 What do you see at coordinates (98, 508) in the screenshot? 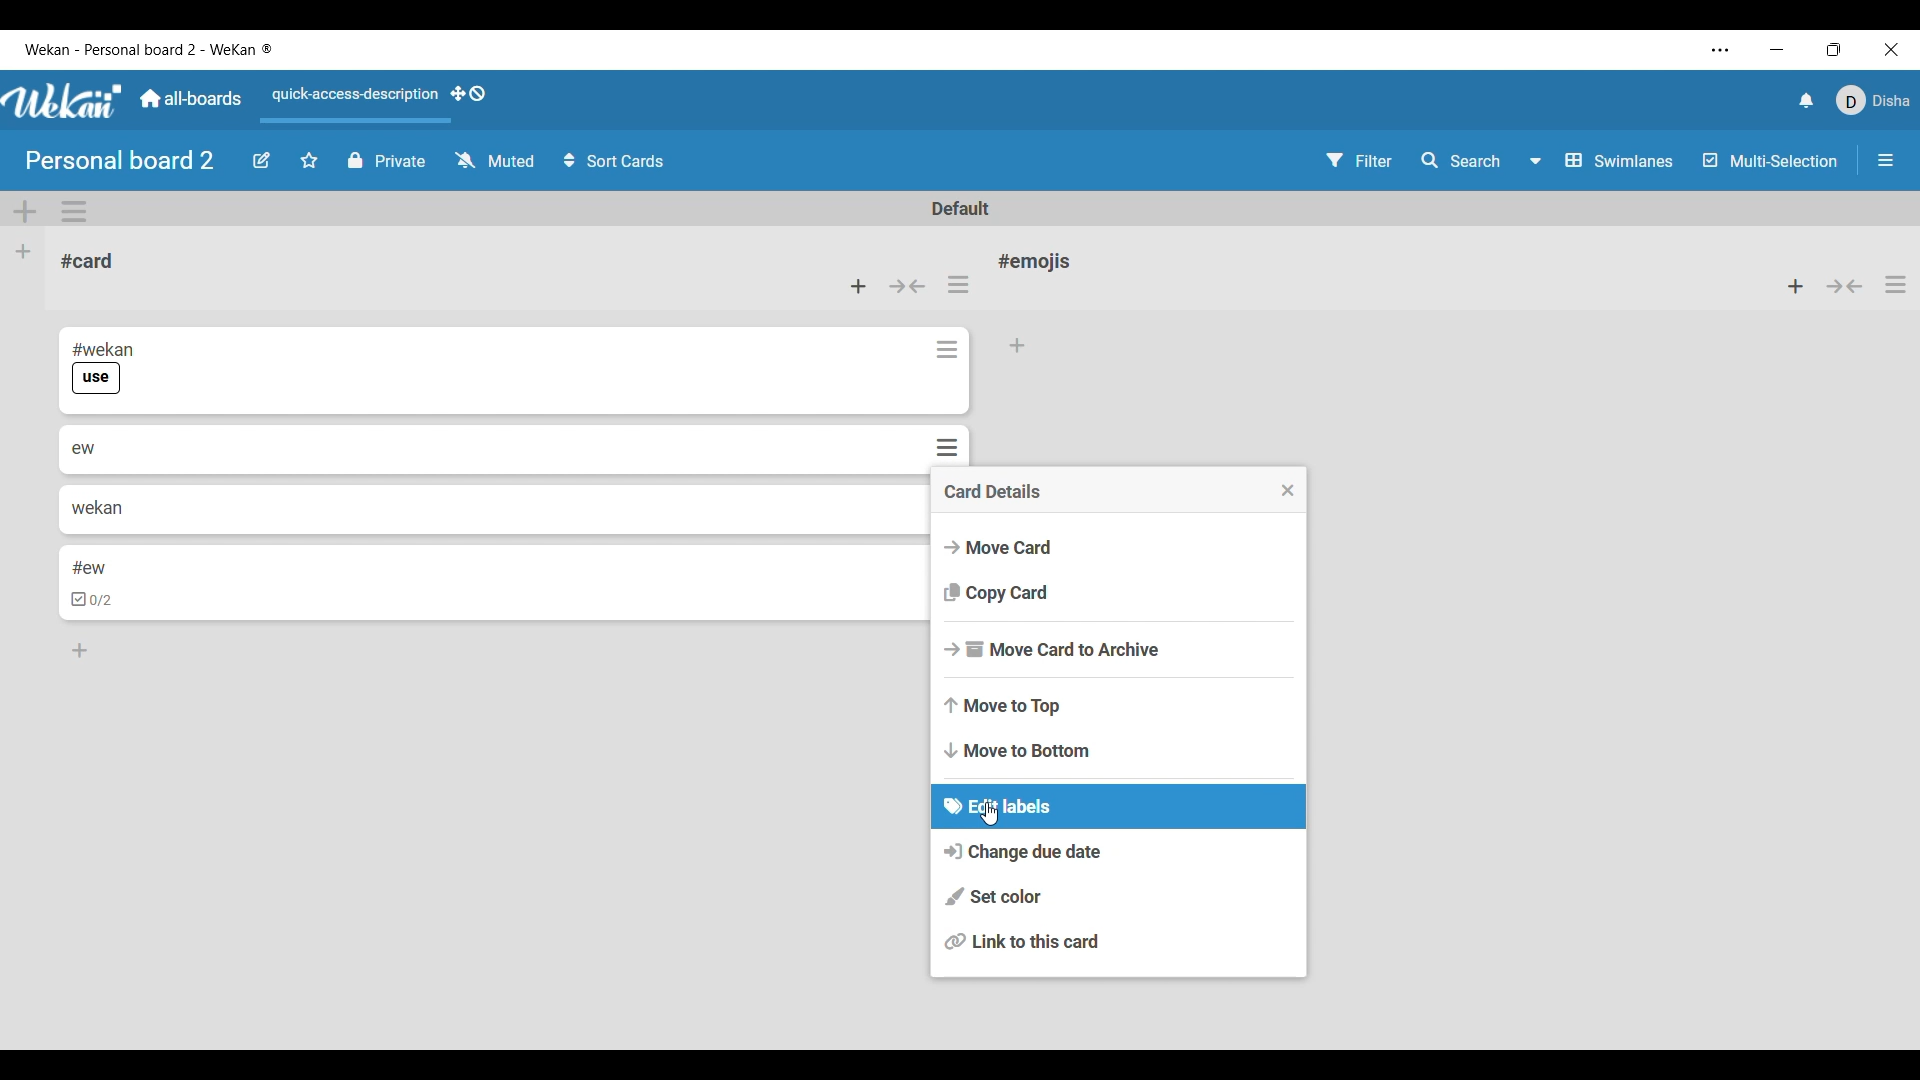
I see `wekan` at bounding box center [98, 508].